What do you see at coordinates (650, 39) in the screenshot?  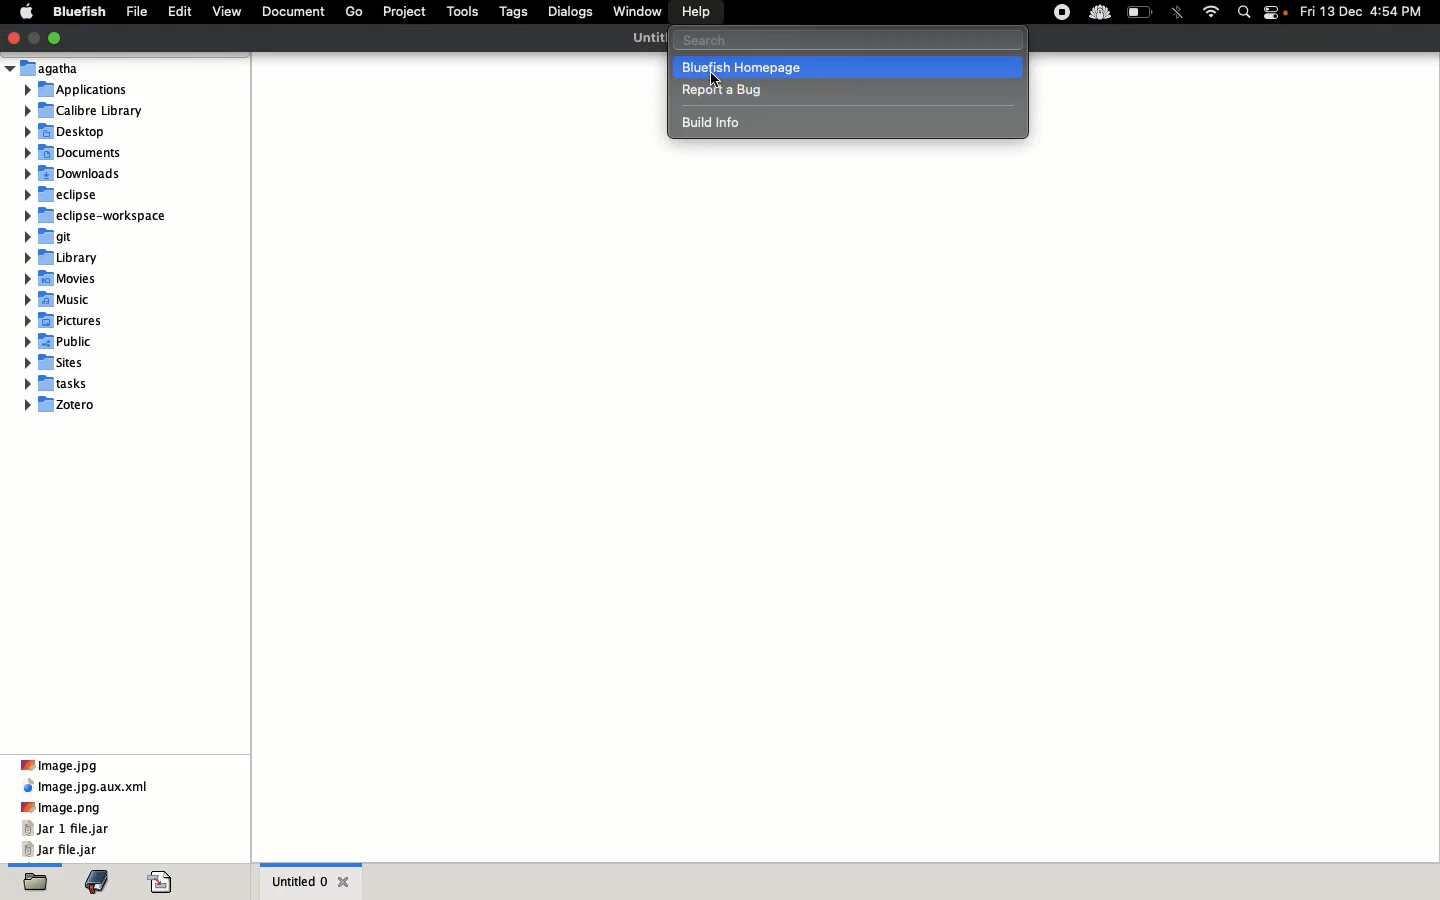 I see `Name` at bounding box center [650, 39].